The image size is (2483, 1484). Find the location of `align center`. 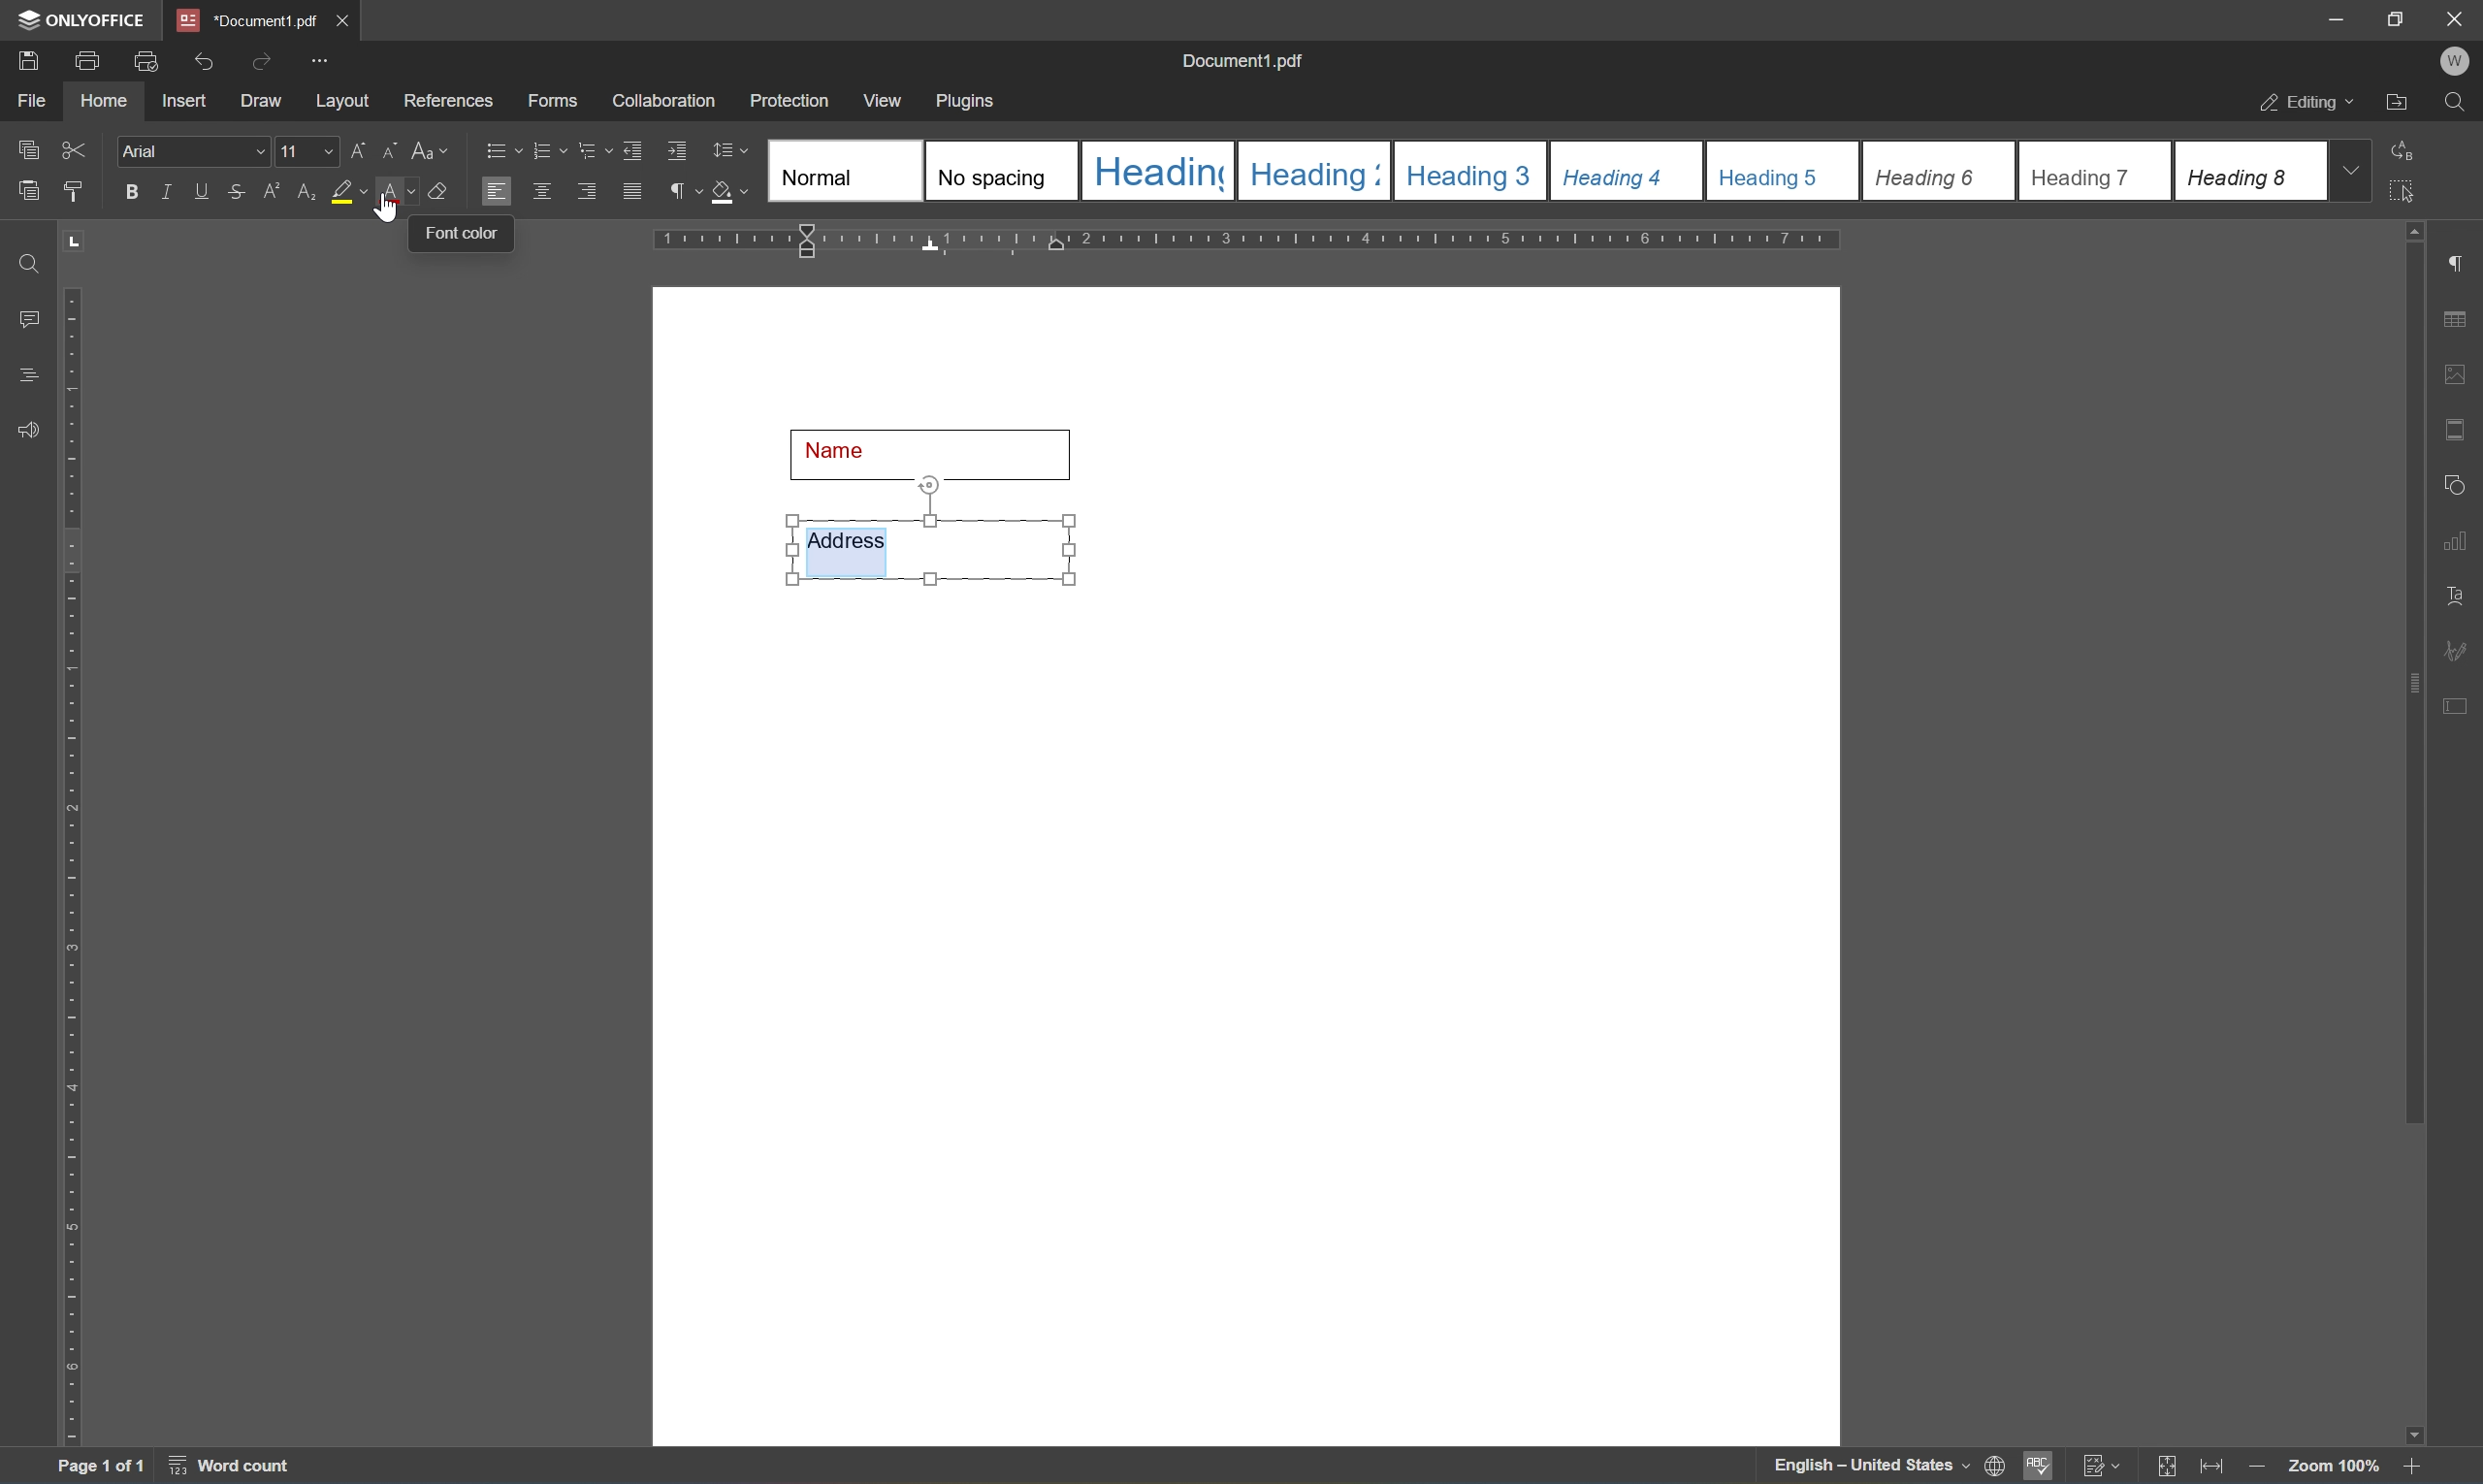

align center is located at coordinates (541, 191).